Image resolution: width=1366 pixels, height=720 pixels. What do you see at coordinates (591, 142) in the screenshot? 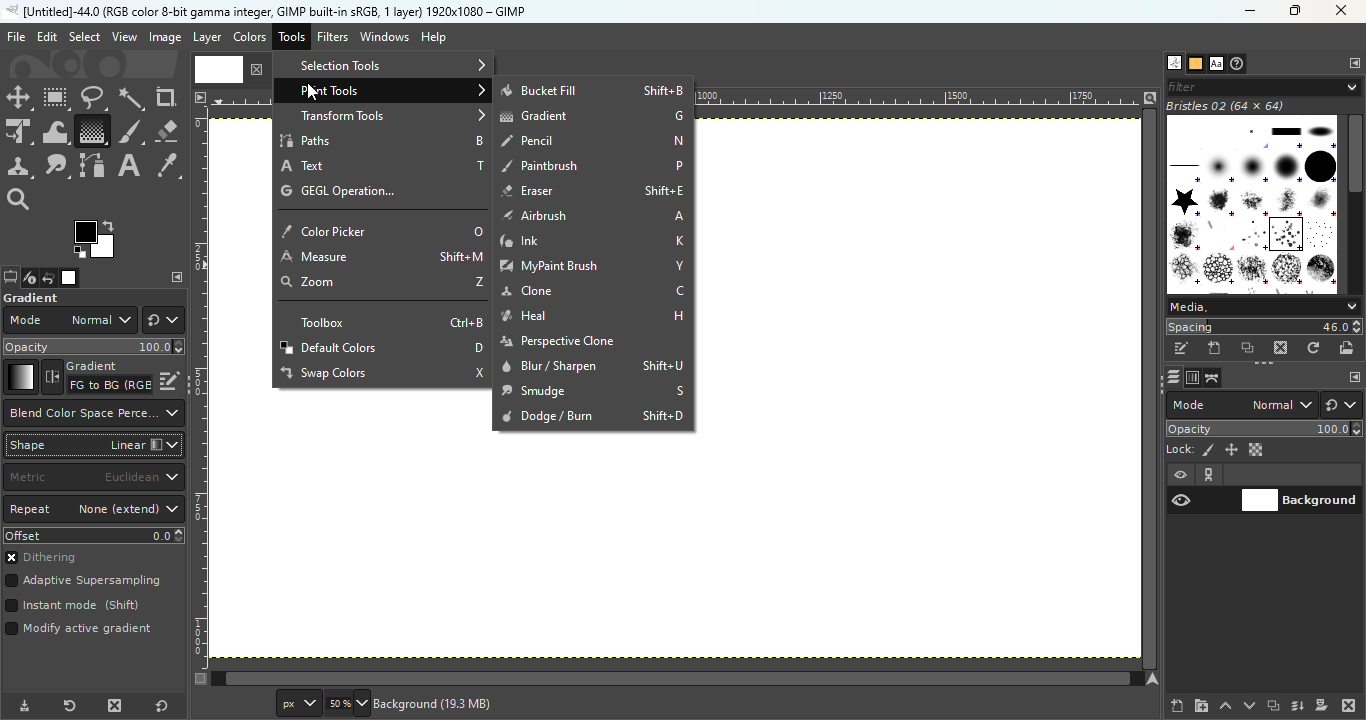
I see `Pencil` at bounding box center [591, 142].